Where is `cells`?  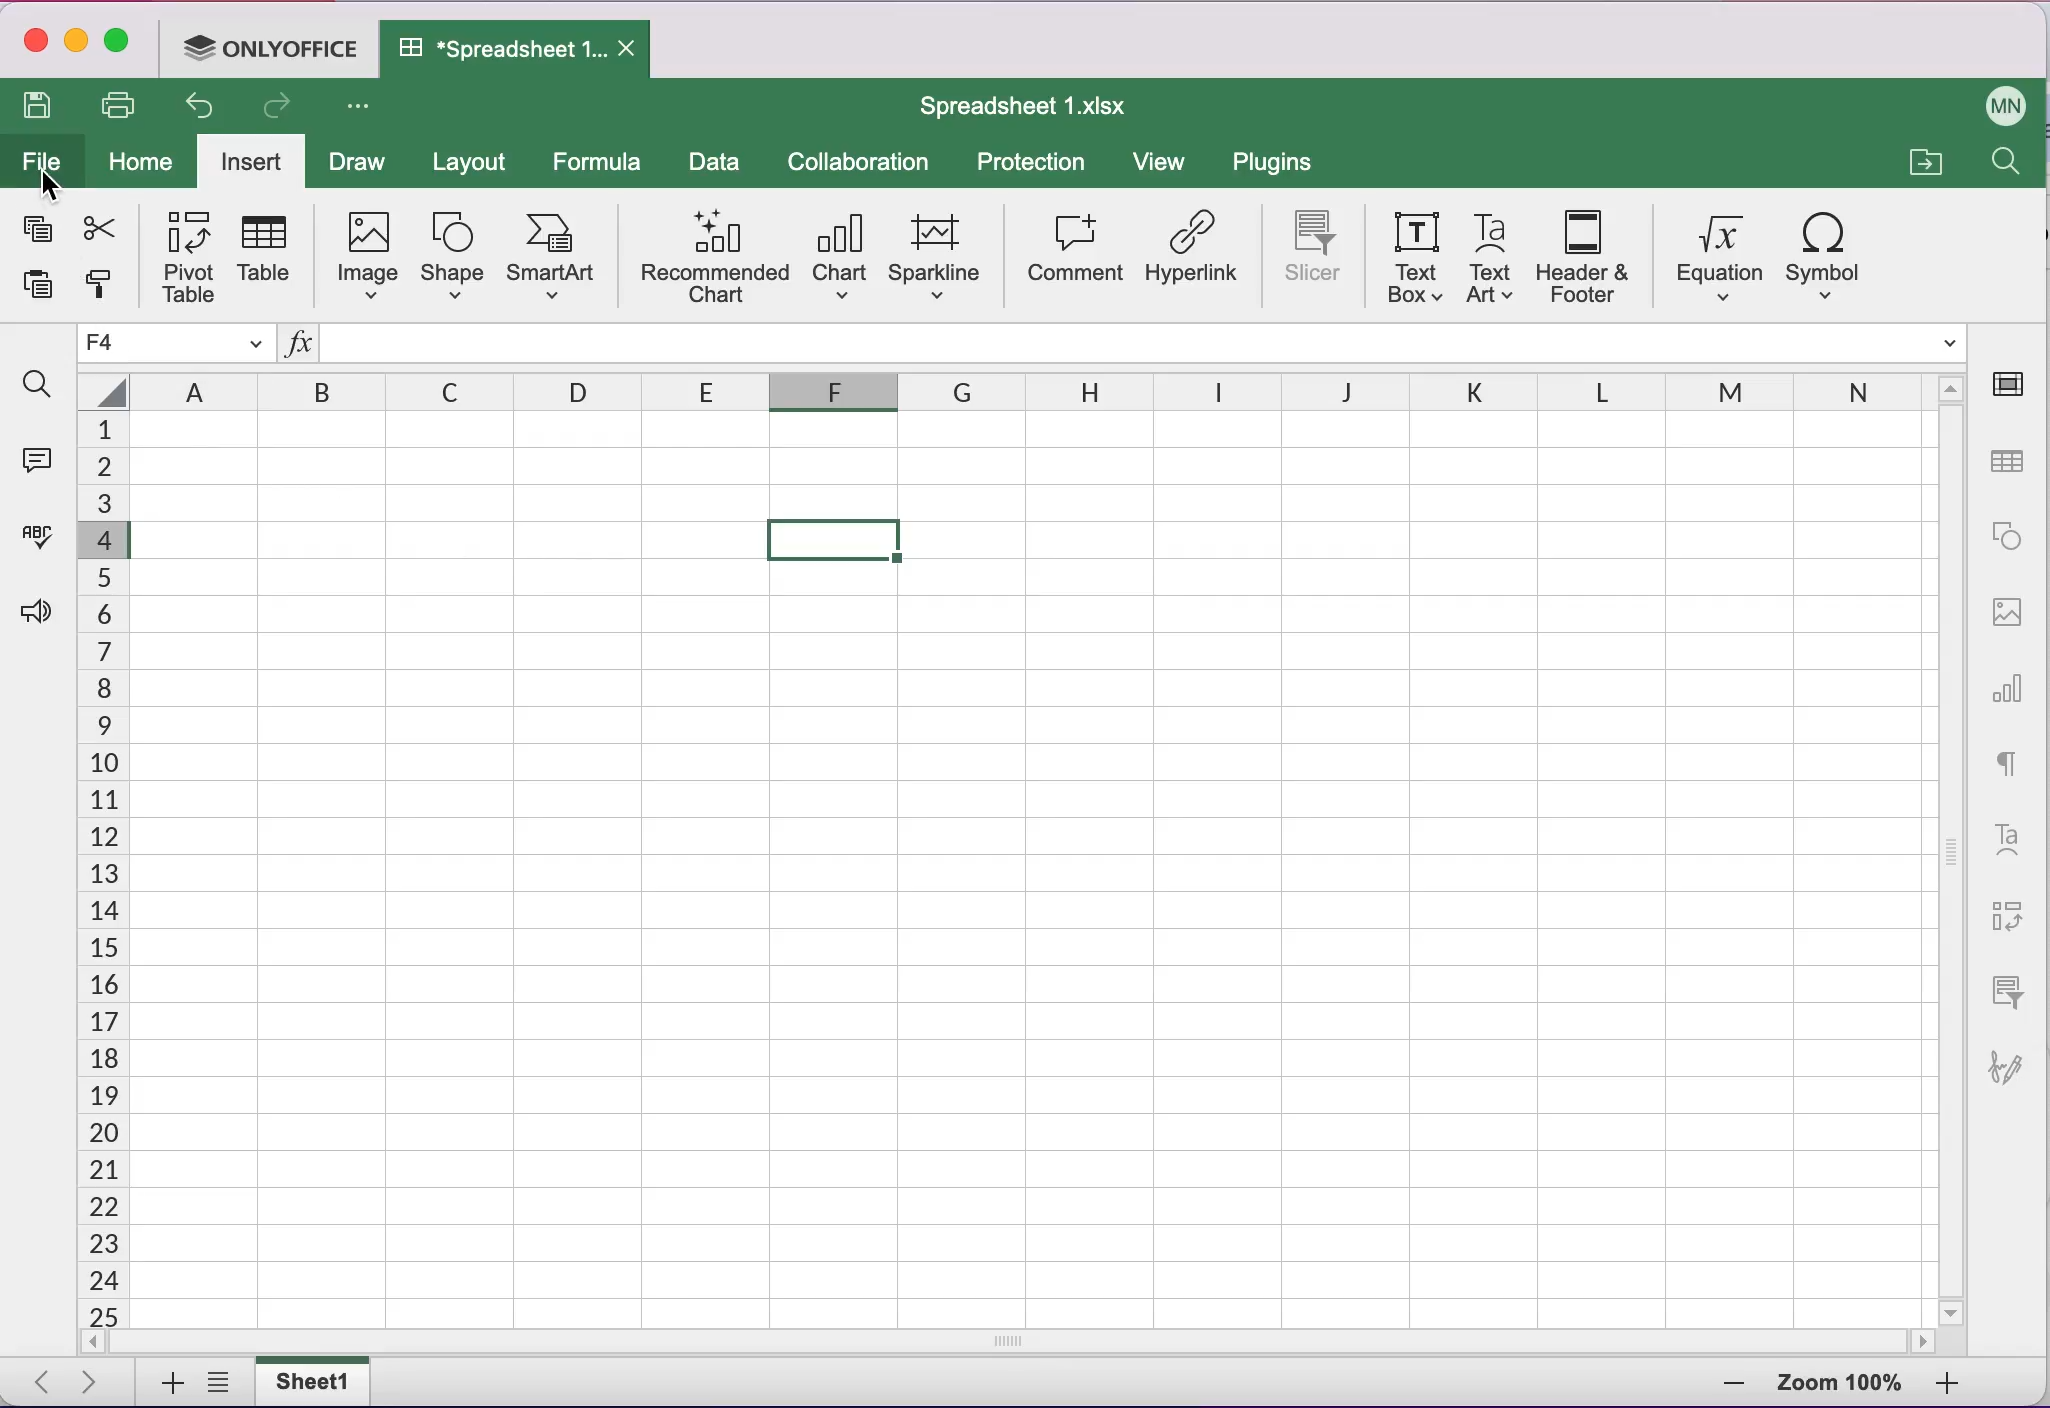
cells is located at coordinates (101, 870).